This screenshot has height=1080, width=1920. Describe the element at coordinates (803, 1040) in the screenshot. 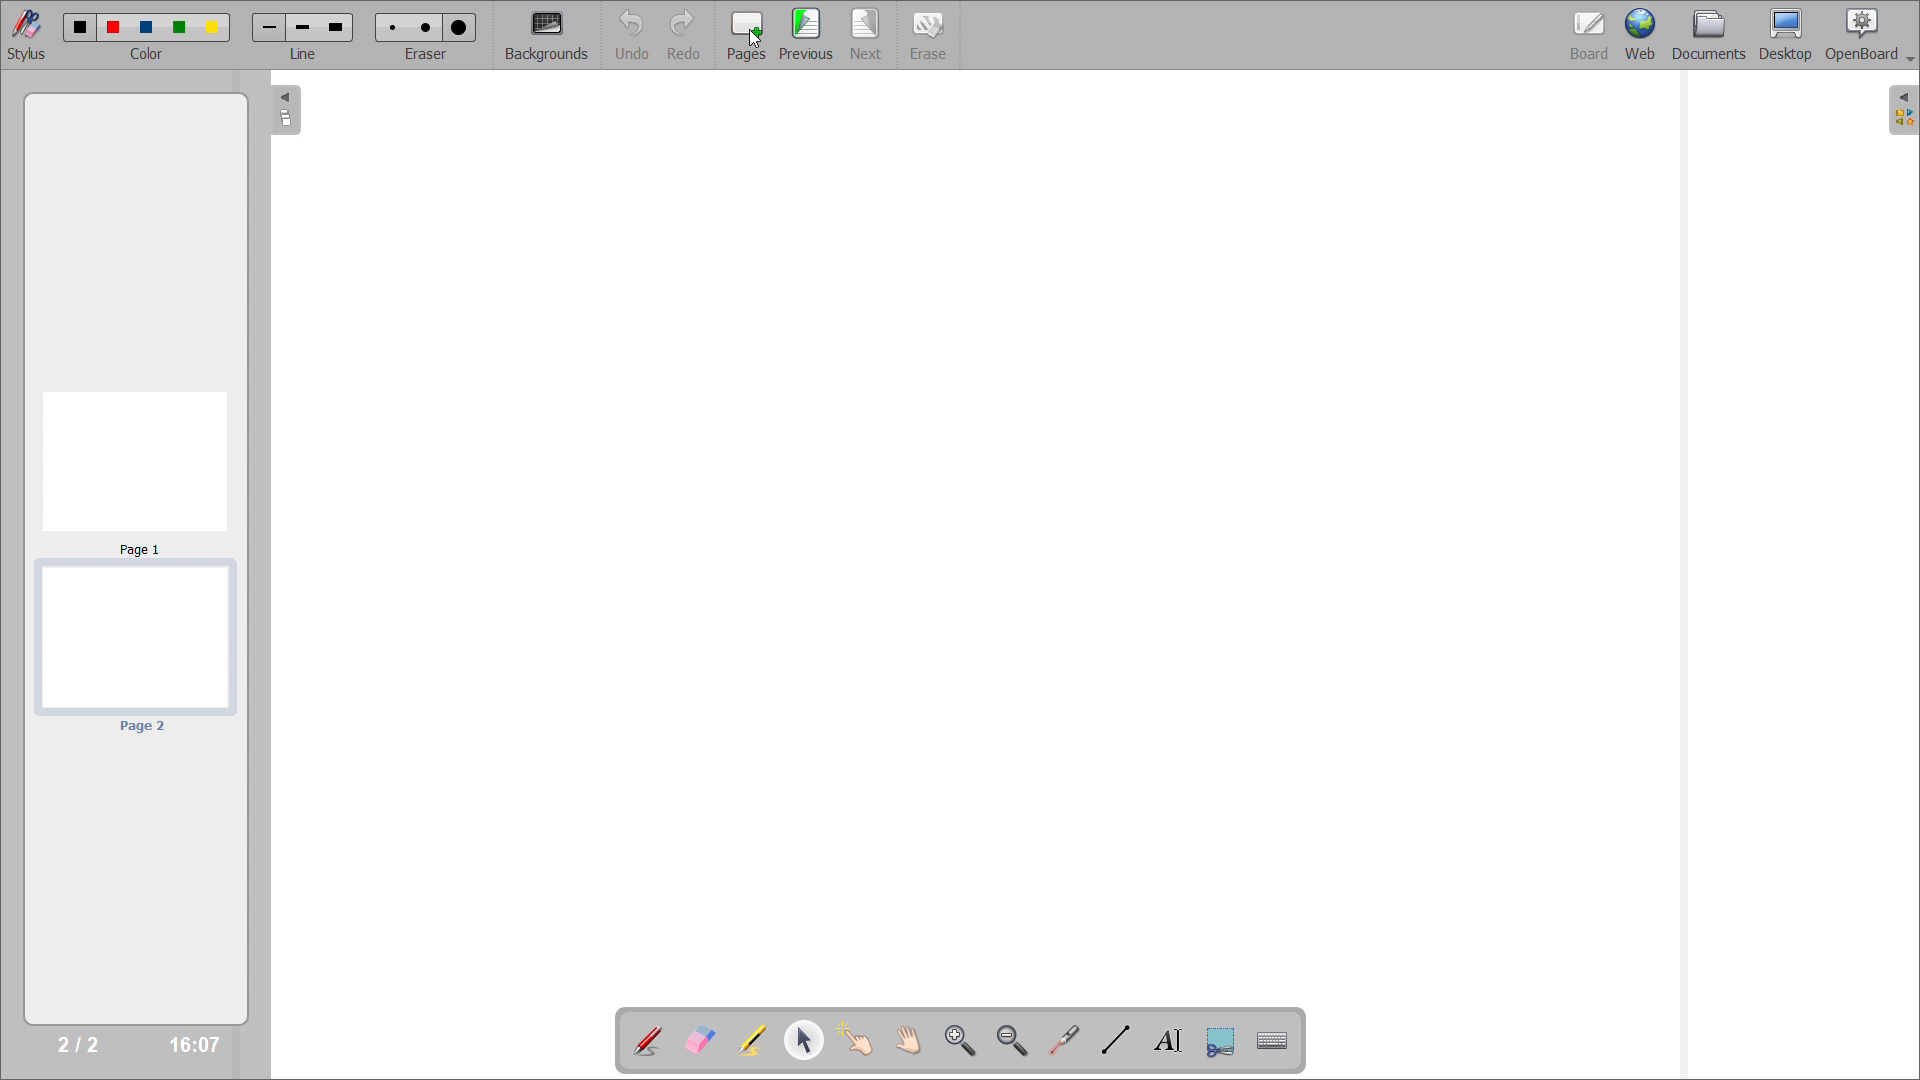

I see `select and modify objects` at that location.